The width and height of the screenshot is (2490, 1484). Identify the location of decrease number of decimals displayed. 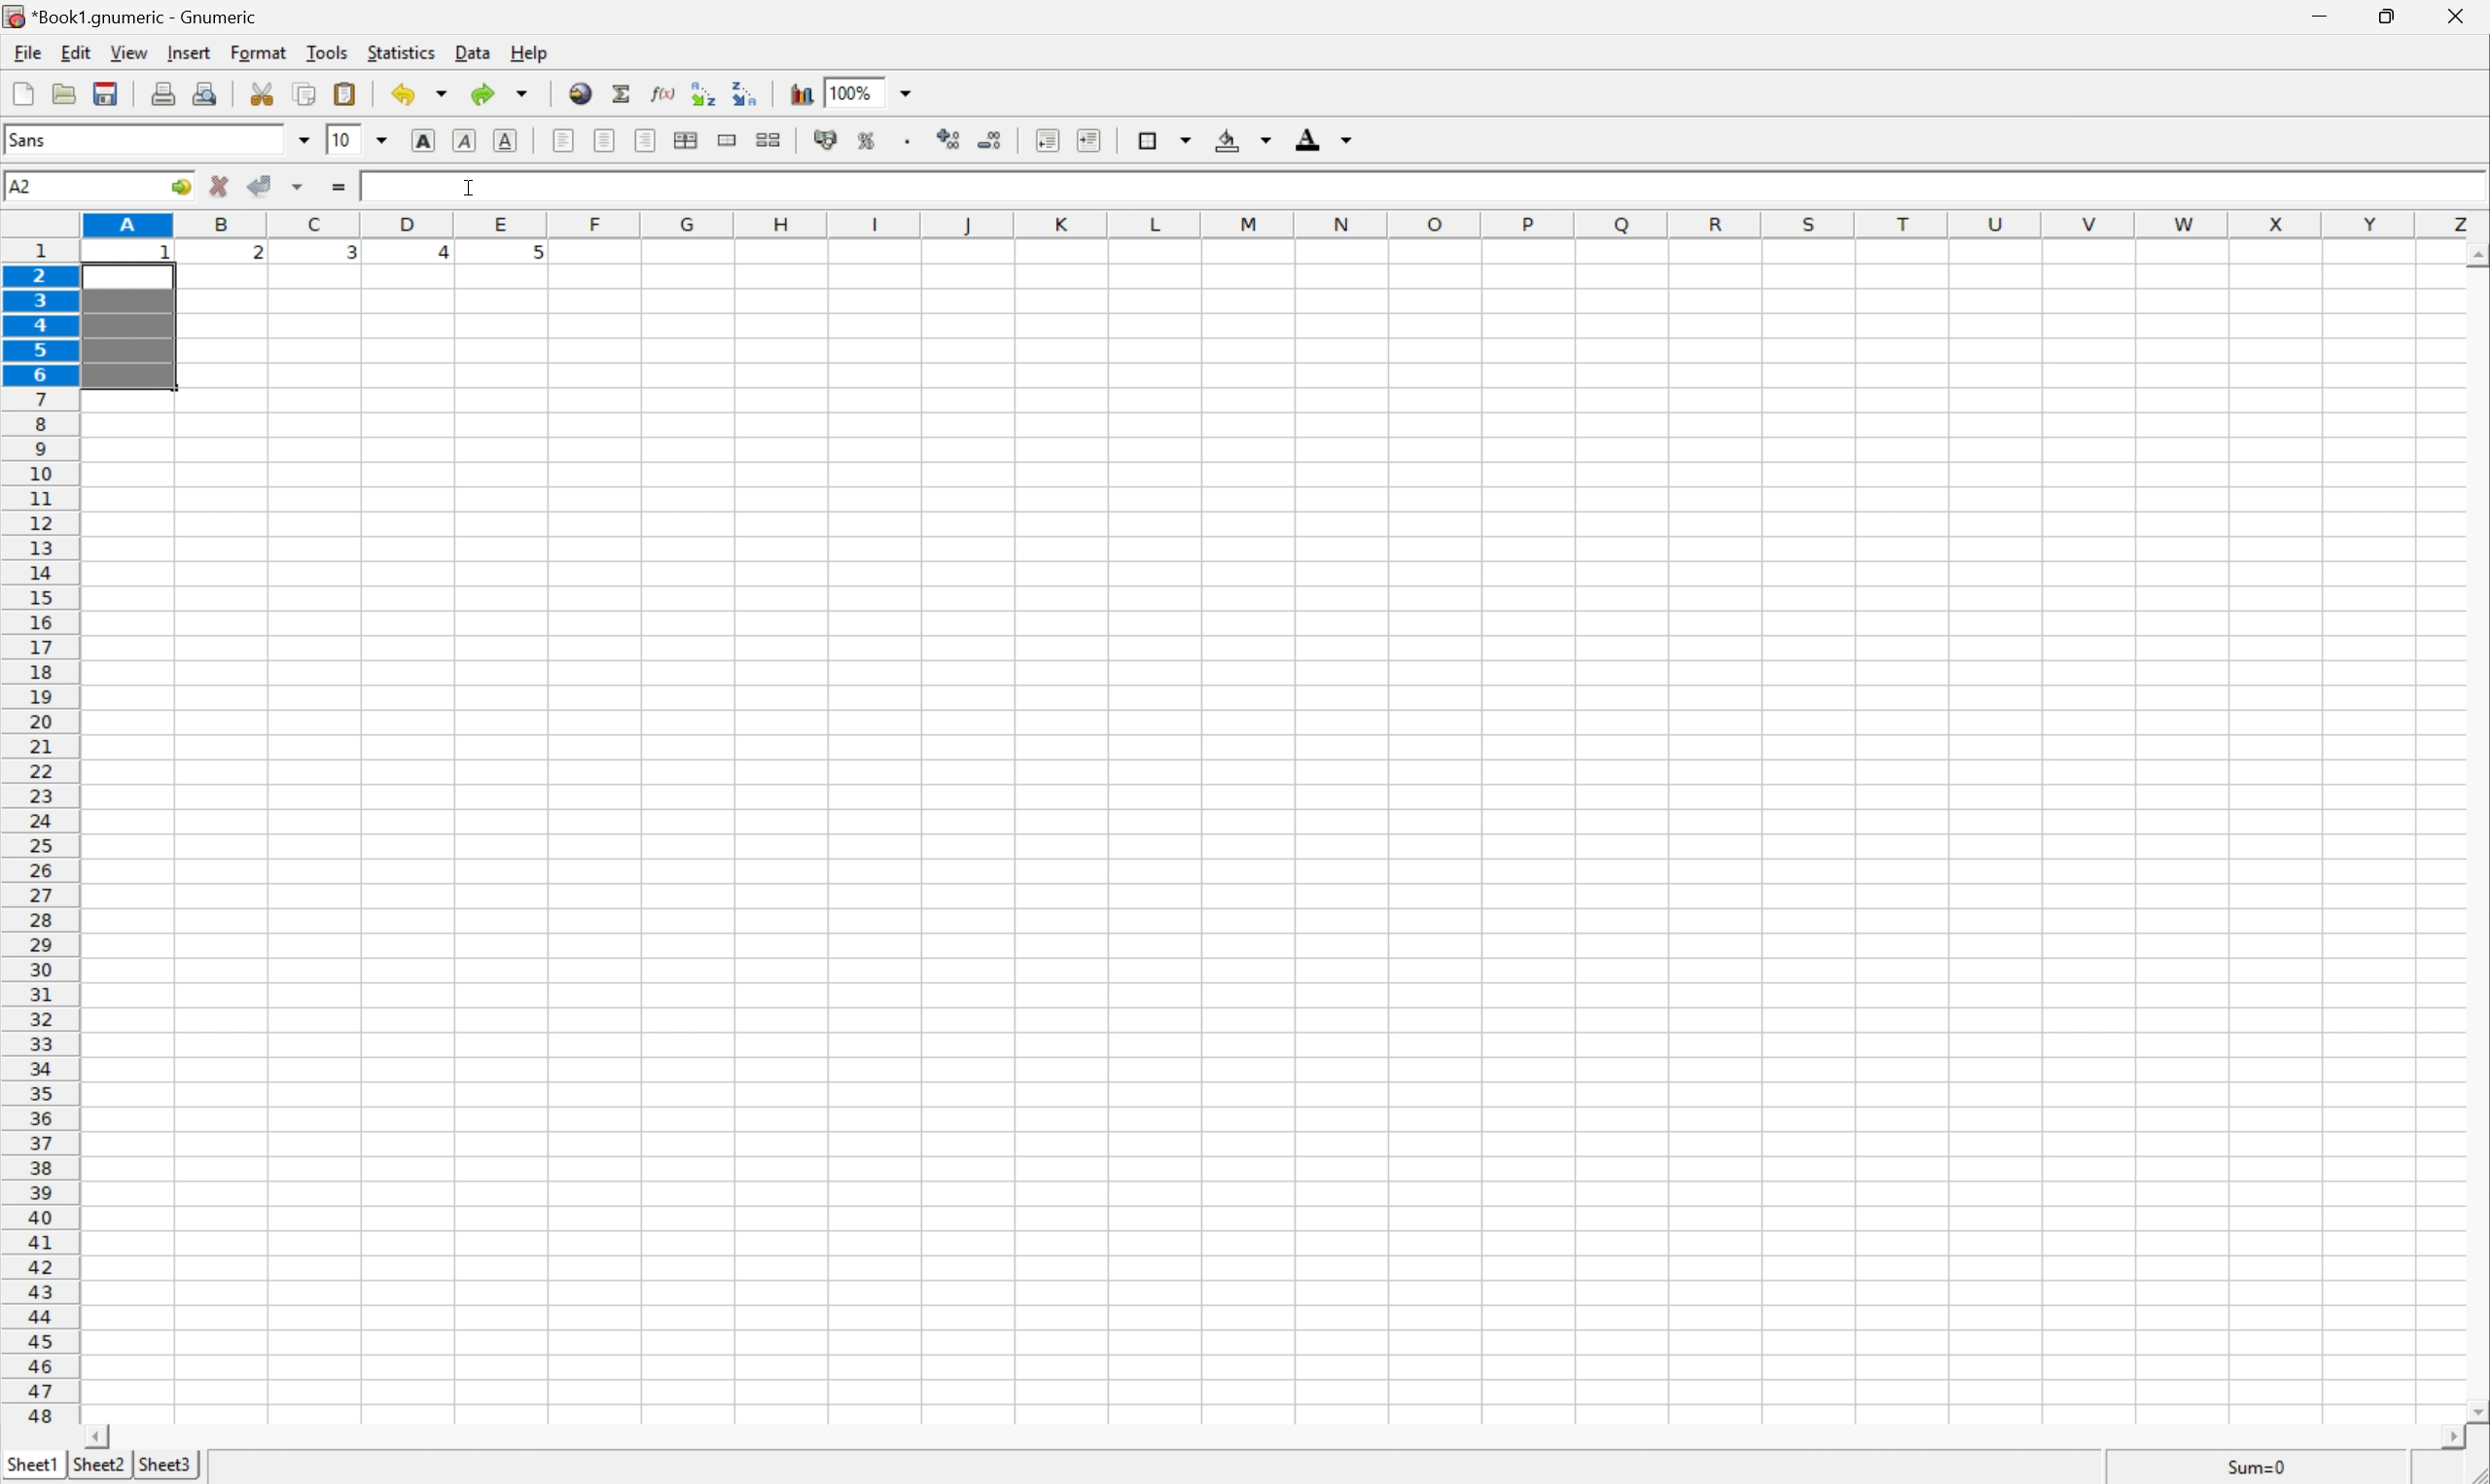
(987, 140).